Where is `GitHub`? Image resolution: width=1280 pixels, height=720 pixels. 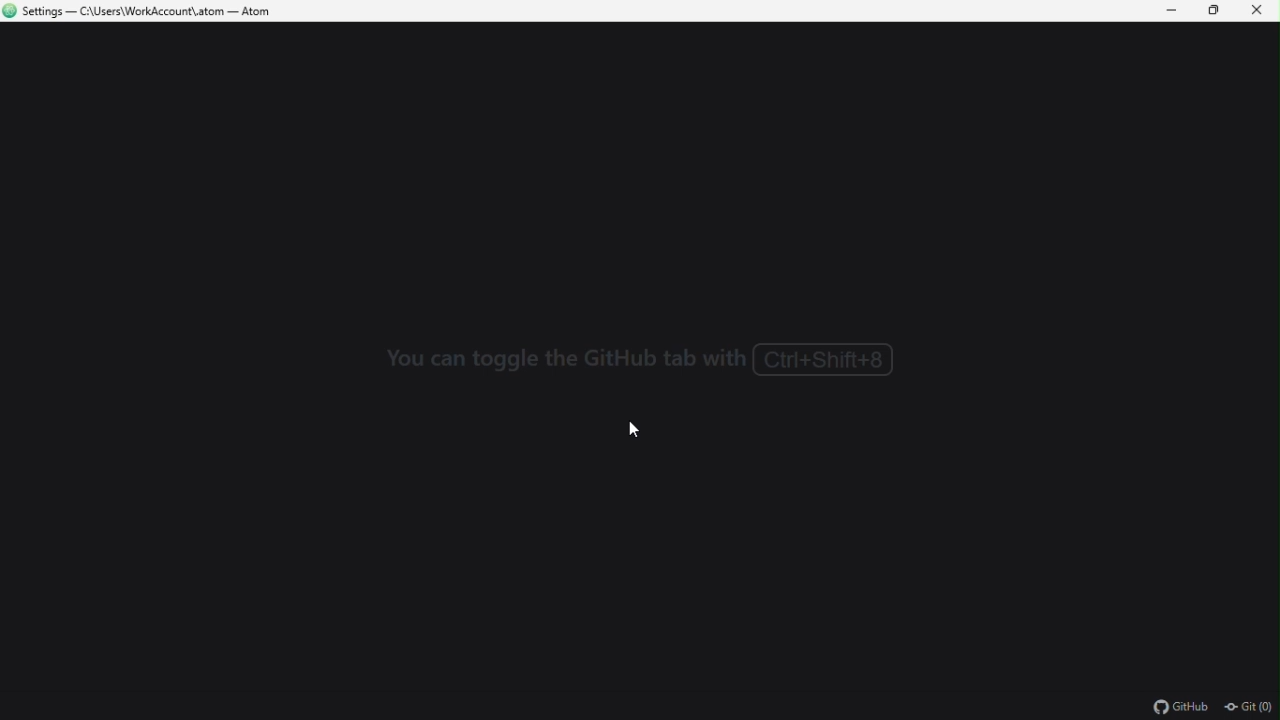 GitHub is located at coordinates (1172, 707).